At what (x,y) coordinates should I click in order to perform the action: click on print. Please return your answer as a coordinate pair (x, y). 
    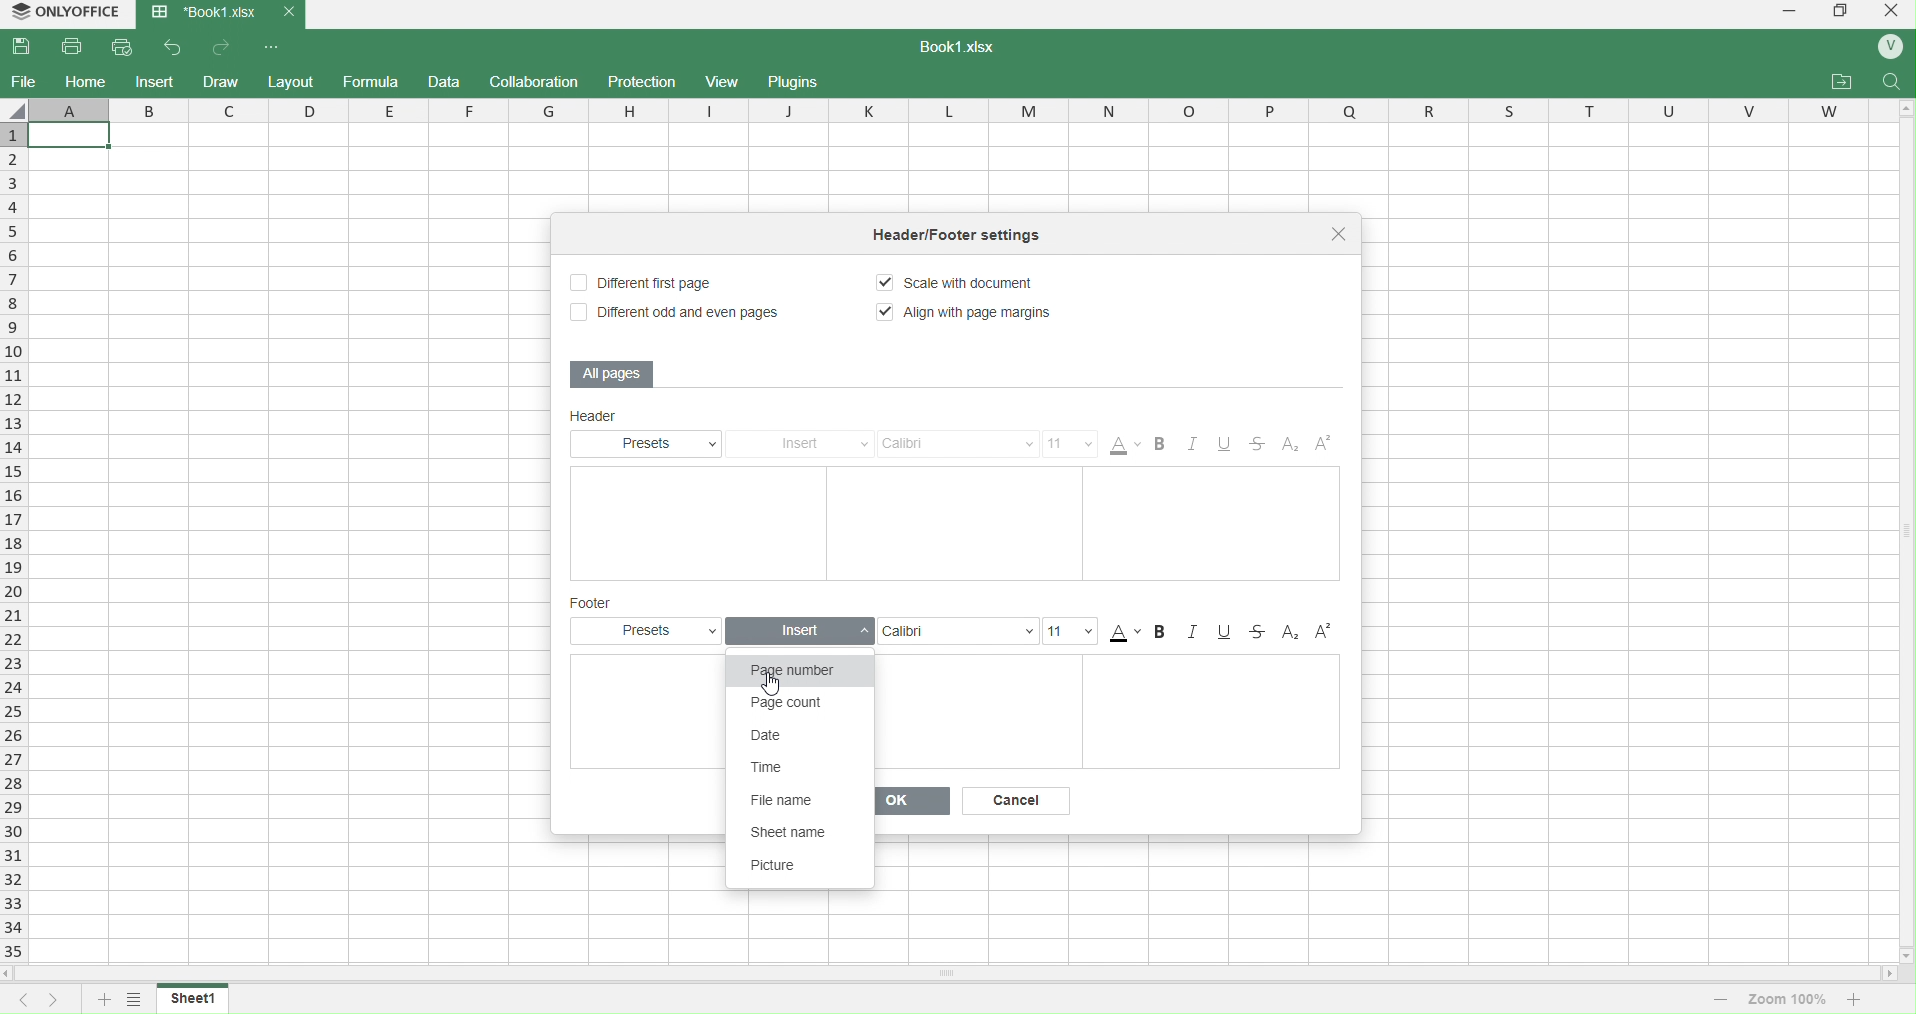
    Looking at the image, I should click on (74, 46).